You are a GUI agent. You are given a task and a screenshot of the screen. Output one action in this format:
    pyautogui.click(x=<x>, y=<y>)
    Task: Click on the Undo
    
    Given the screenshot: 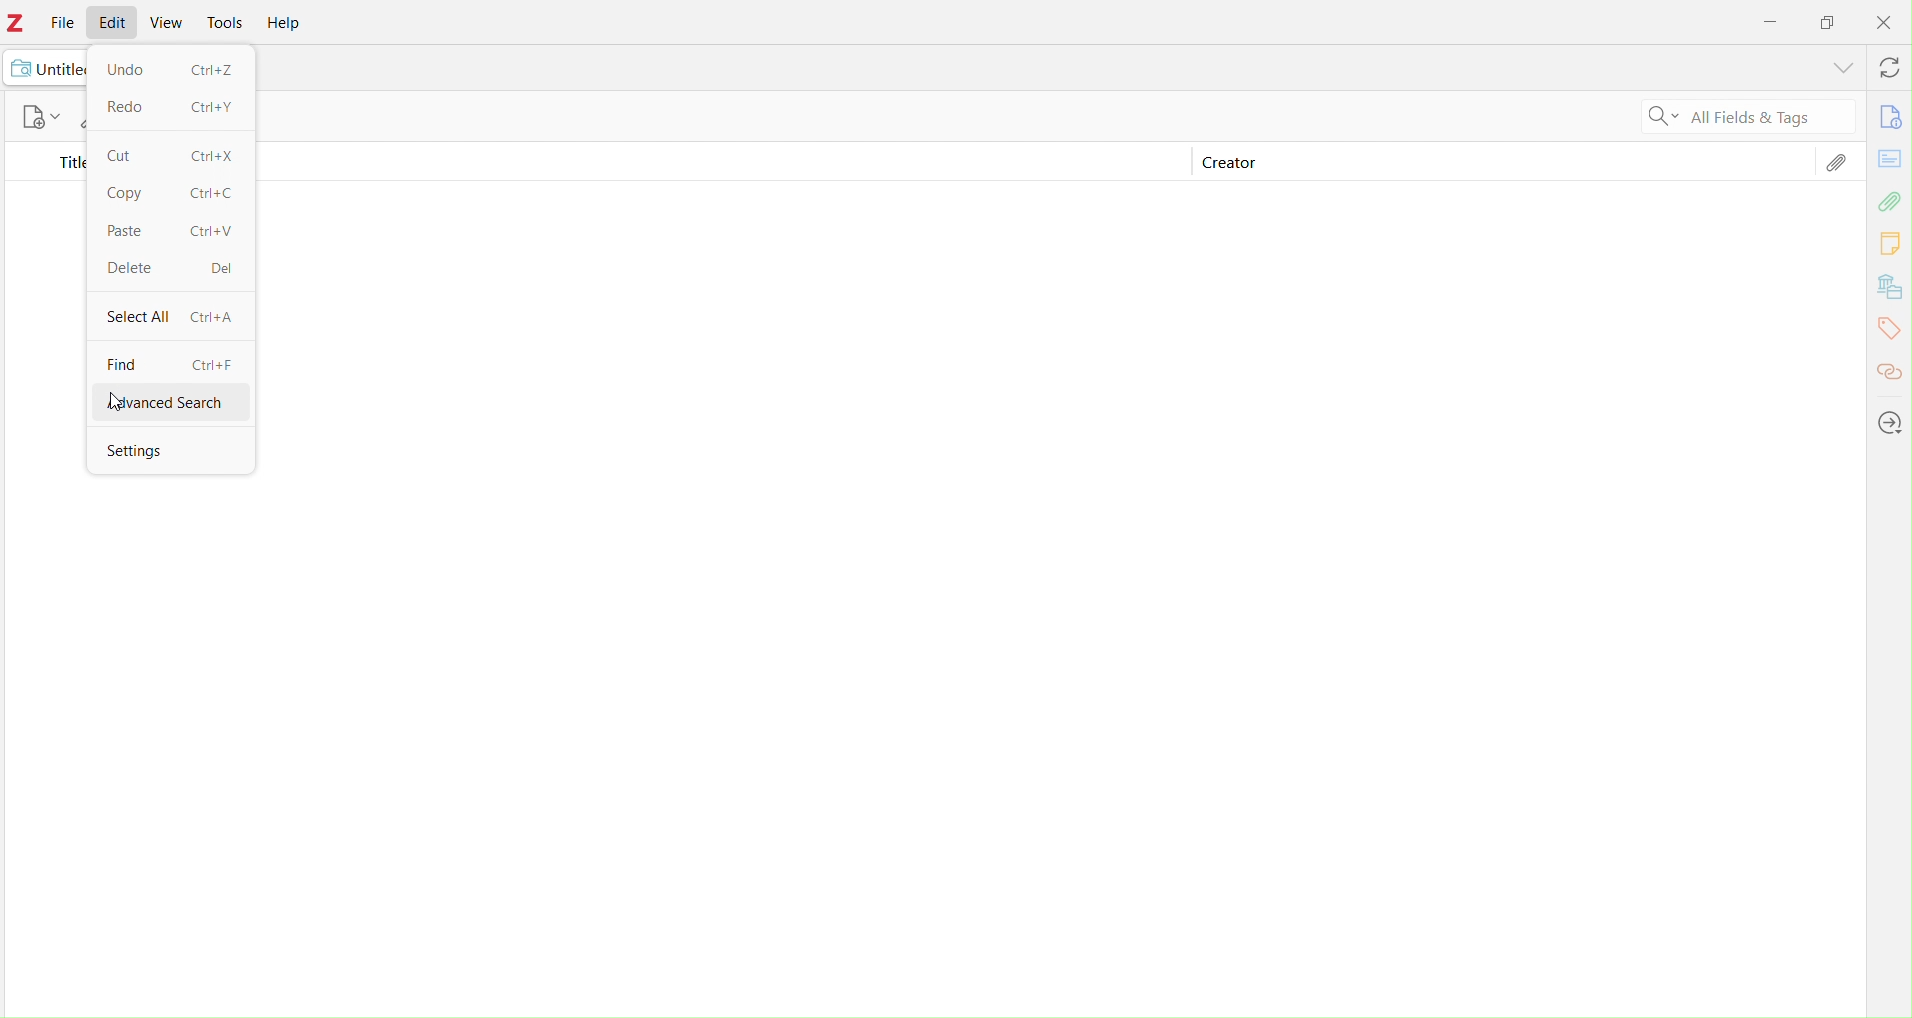 What is the action you would take?
    pyautogui.click(x=167, y=70)
    